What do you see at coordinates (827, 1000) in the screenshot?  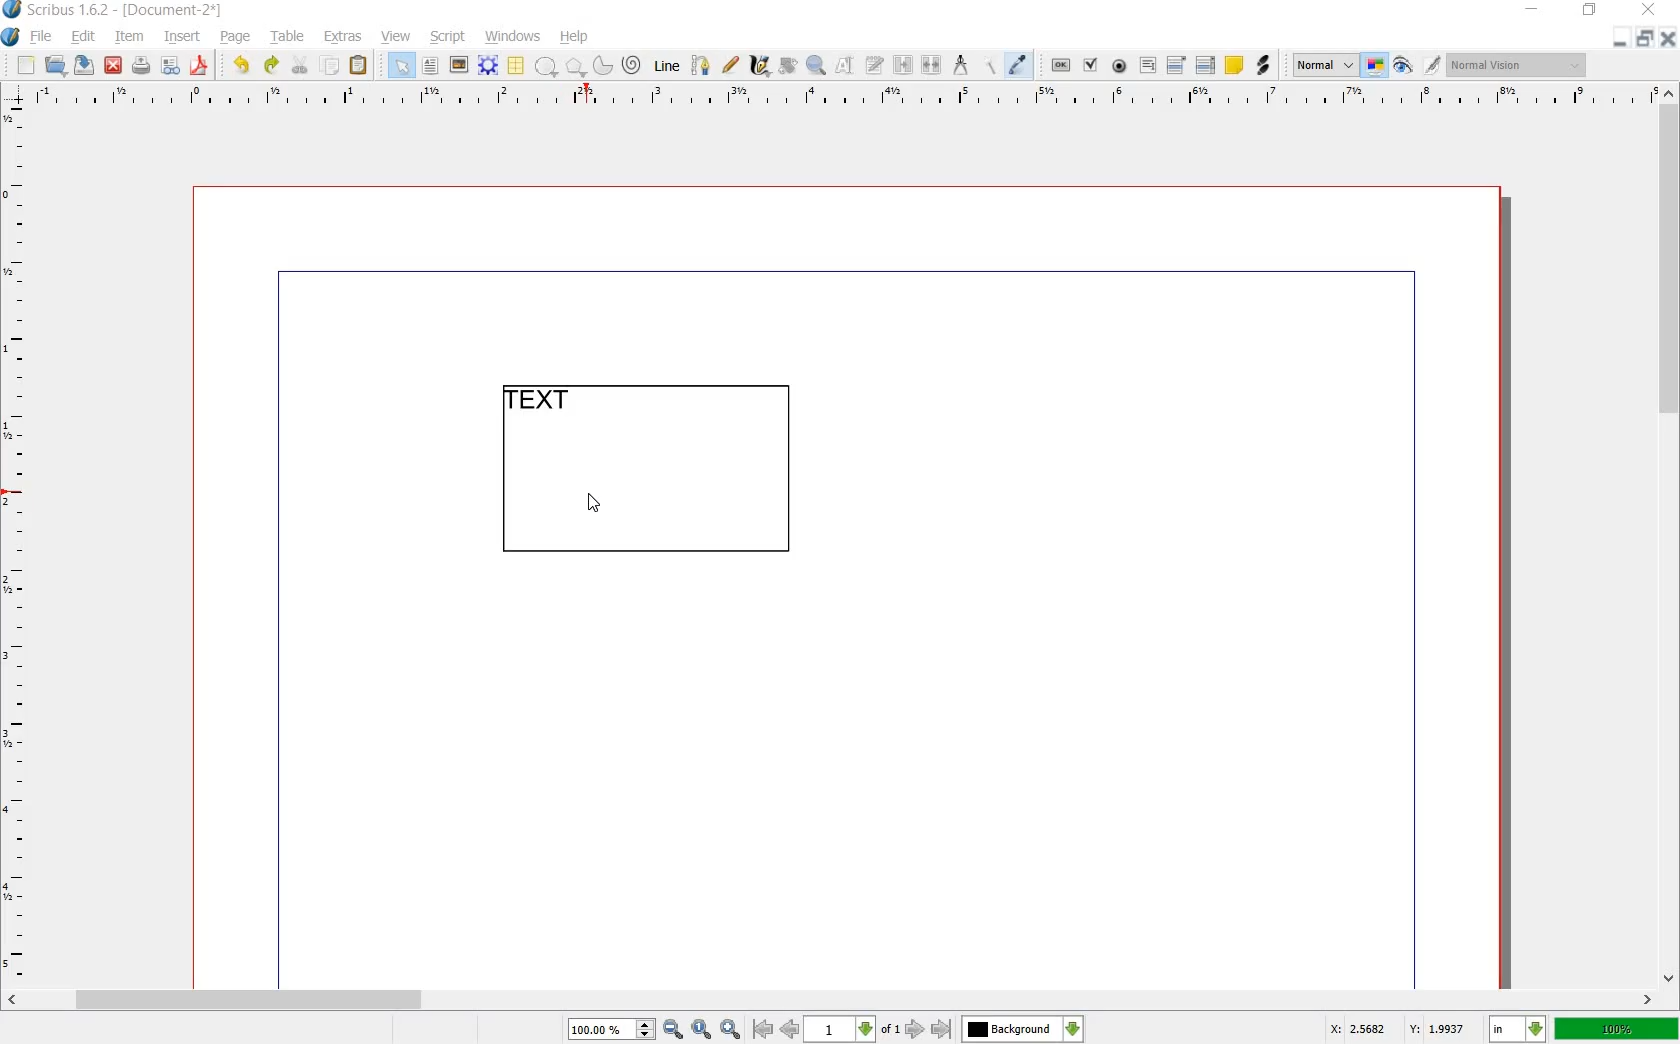 I see `scroll bar` at bounding box center [827, 1000].